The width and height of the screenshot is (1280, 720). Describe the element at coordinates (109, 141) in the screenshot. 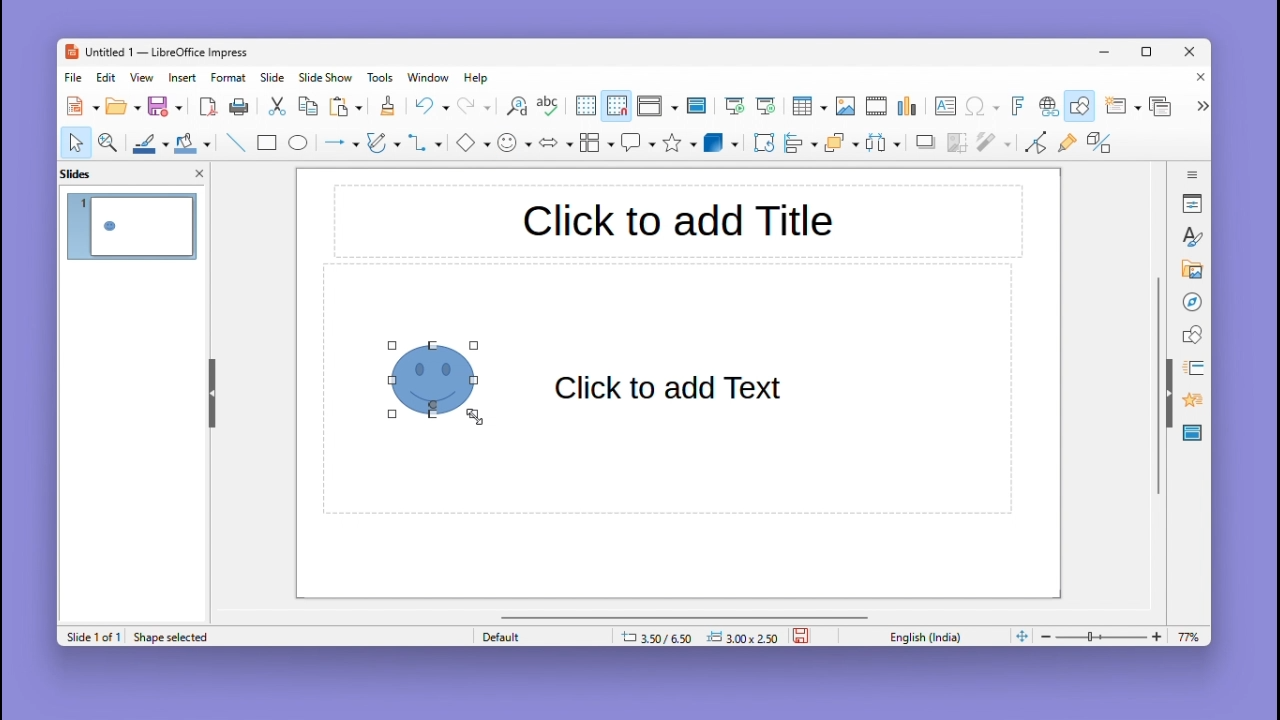

I see `Magnification` at that location.